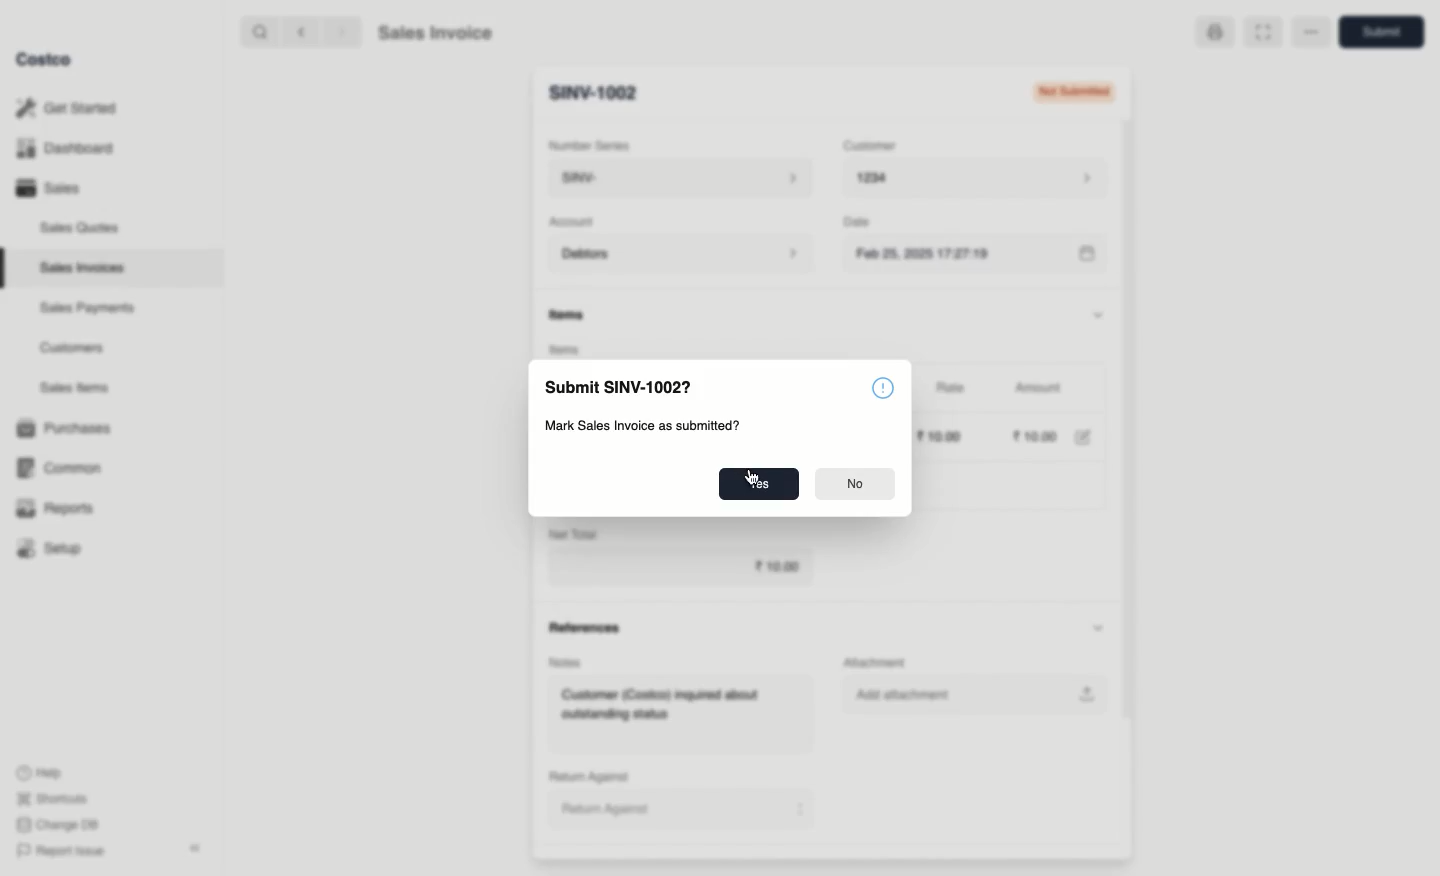 The width and height of the screenshot is (1440, 876). What do you see at coordinates (77, 229) in the screenshot?
I see `Sales Quotes` at bounding box center [77, 229].